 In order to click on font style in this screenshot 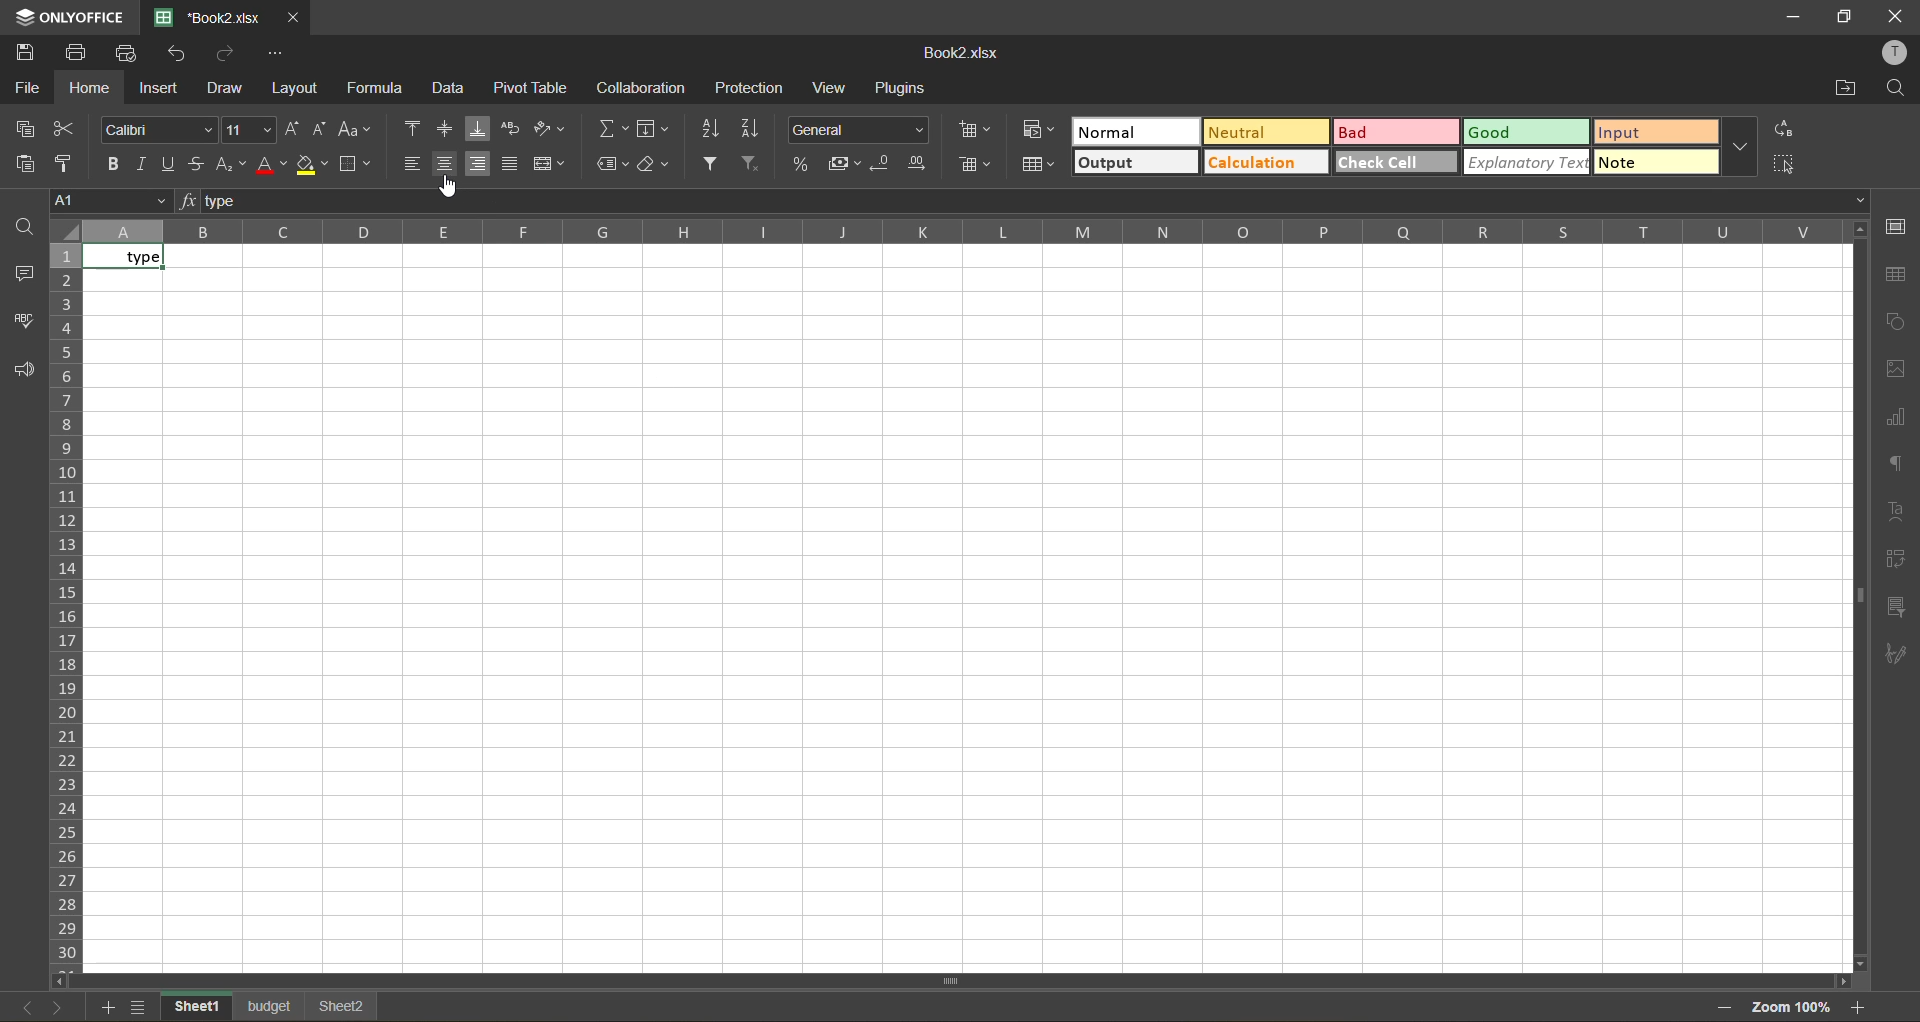, I will do `click(155, 129)`.